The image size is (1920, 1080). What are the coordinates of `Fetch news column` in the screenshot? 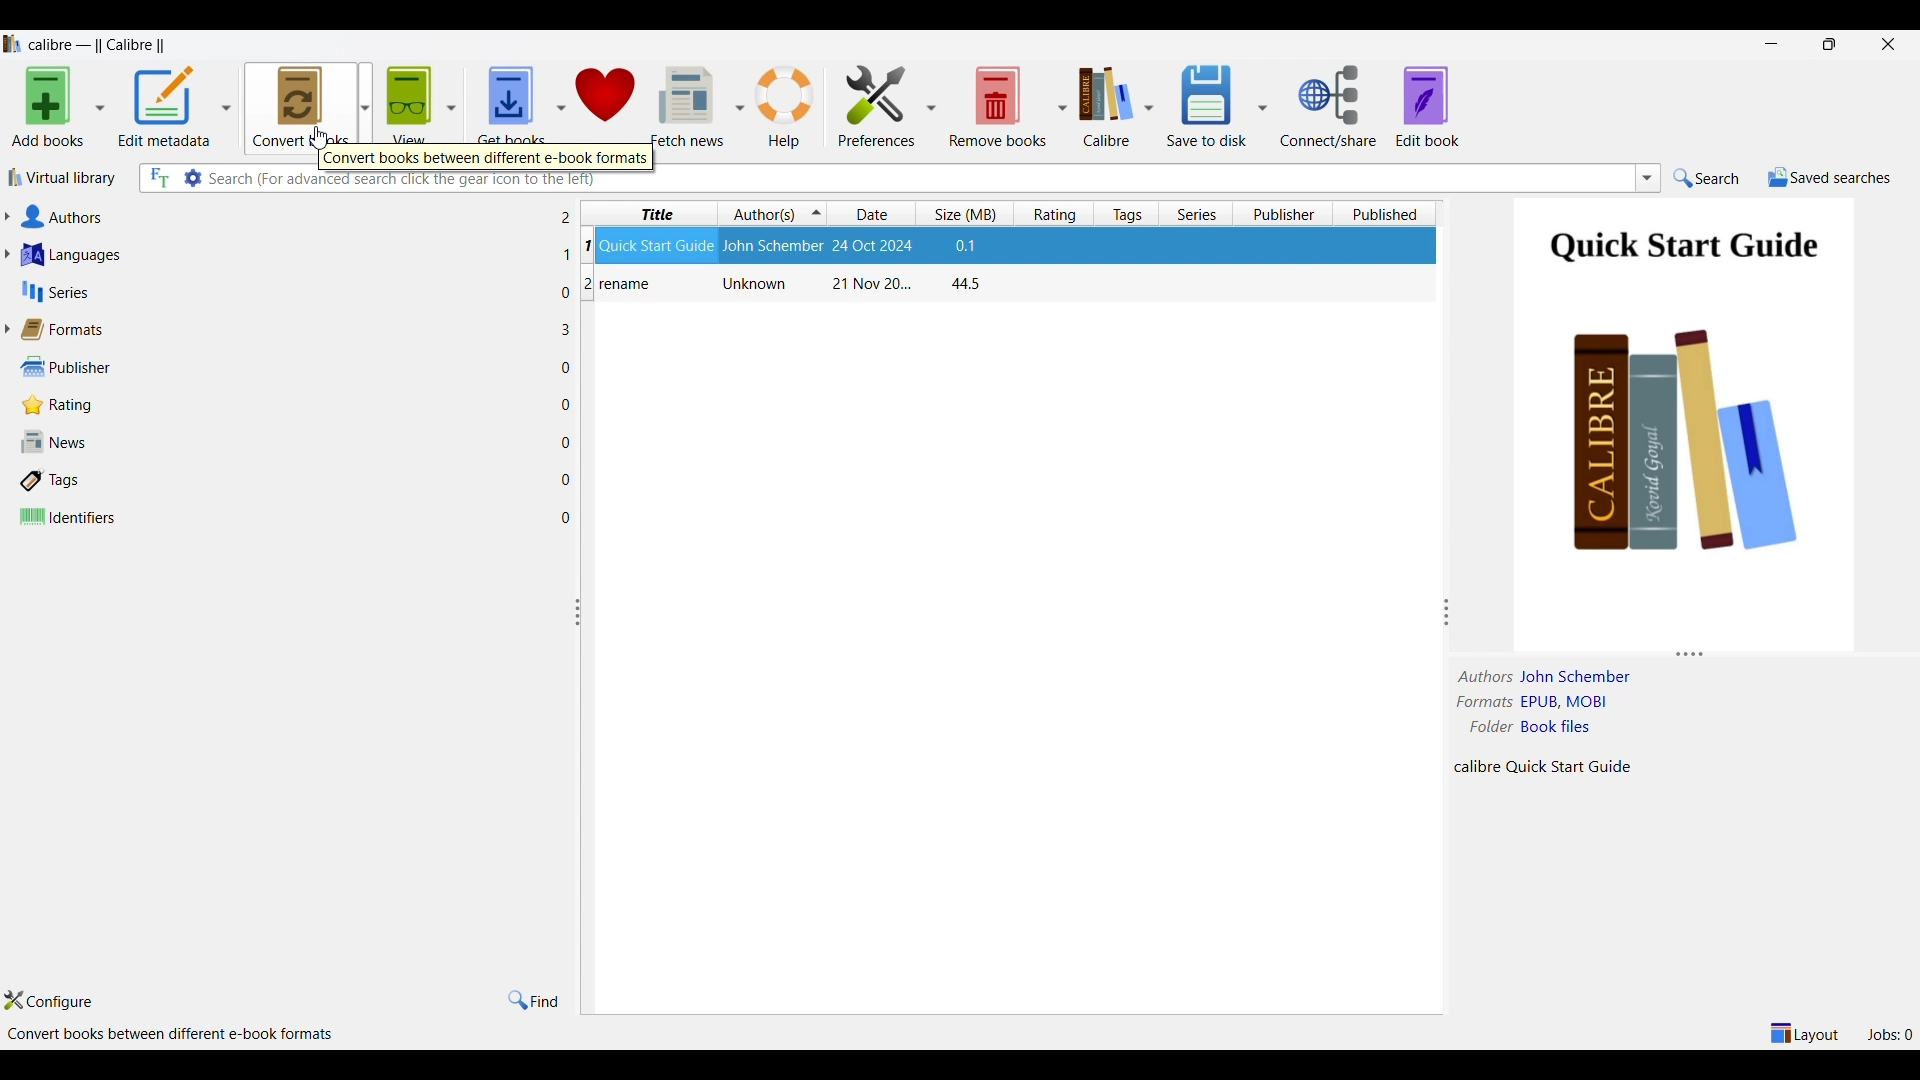 It's located at (738, 106).